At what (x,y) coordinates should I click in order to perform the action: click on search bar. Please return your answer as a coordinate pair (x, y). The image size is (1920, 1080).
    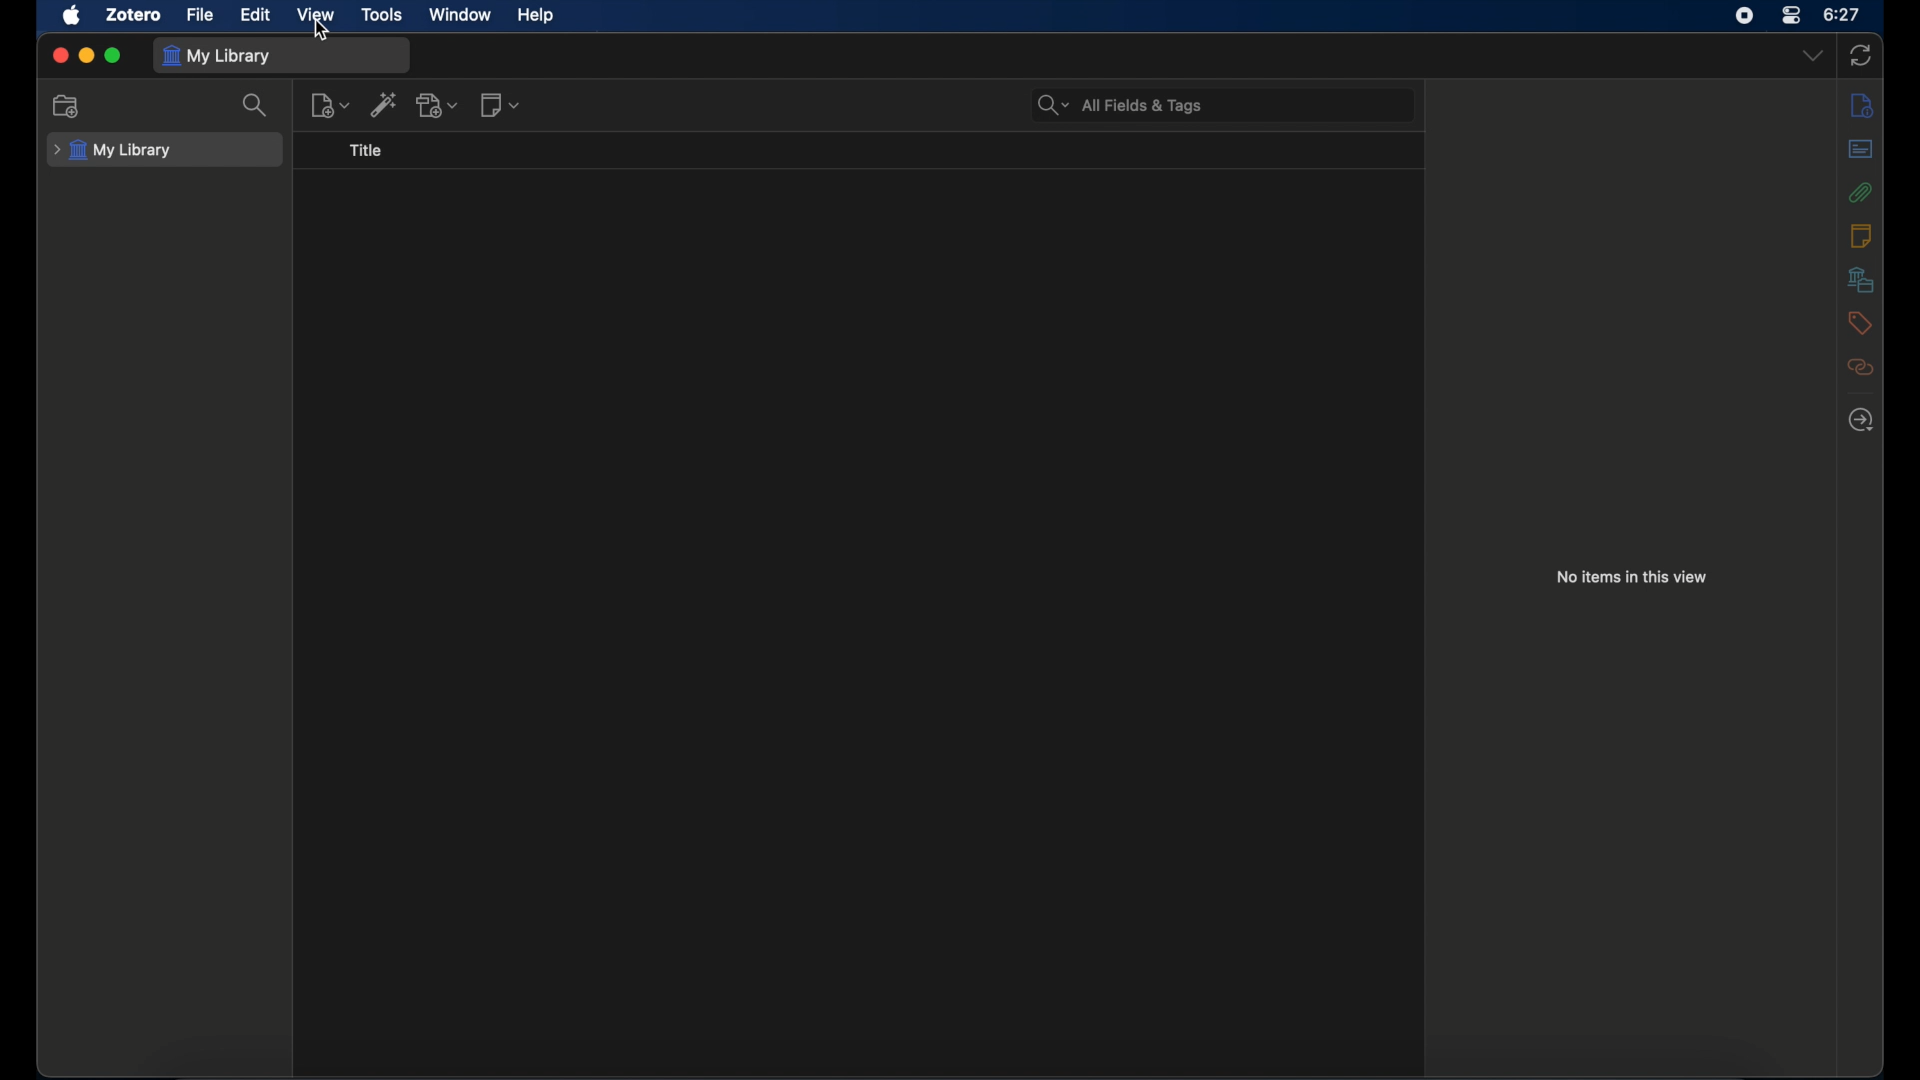
    Looking at the image, I should click on (1121, 105).